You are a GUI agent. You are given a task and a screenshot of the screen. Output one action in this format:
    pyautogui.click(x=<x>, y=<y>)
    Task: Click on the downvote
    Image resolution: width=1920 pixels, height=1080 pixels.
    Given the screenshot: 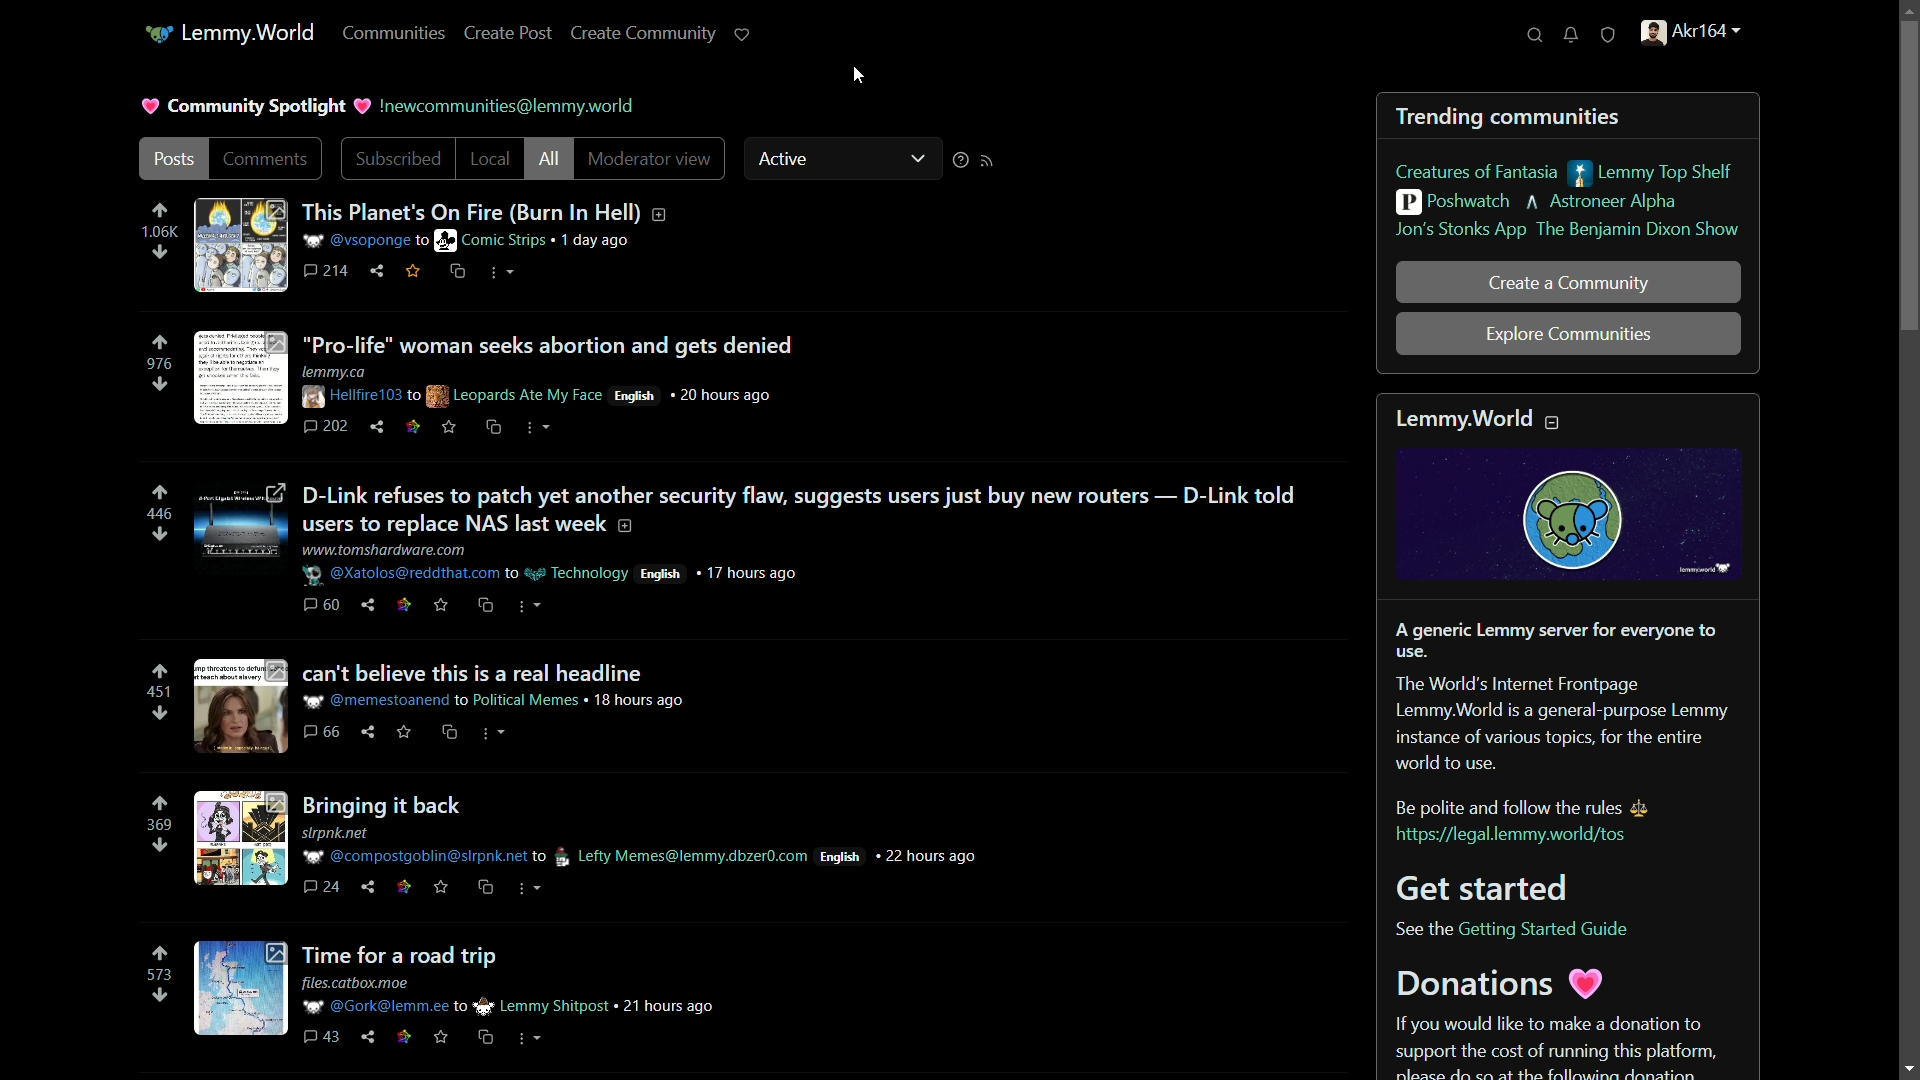 What is the action you would take?
    pyautogui.click(x=158, y=714)
    